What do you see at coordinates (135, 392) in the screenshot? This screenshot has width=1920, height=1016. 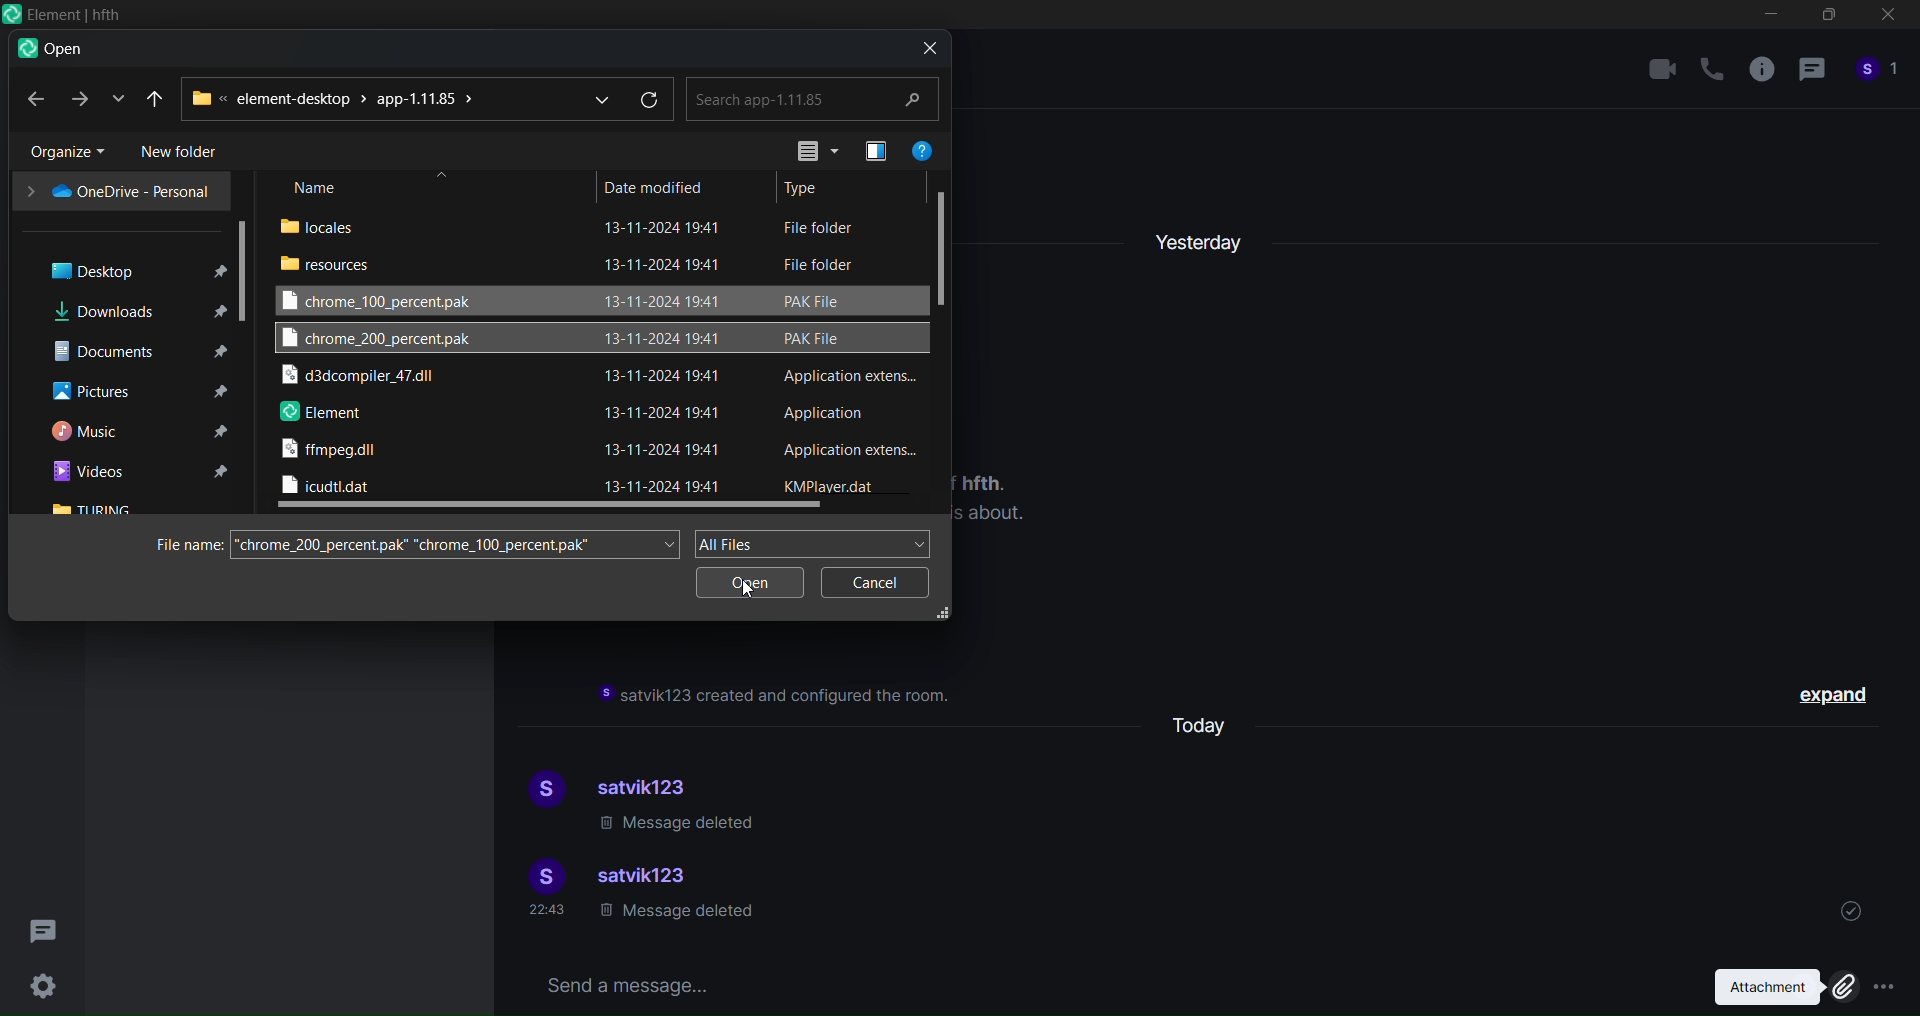 I see `pictures` at bounding box center [135, 392].